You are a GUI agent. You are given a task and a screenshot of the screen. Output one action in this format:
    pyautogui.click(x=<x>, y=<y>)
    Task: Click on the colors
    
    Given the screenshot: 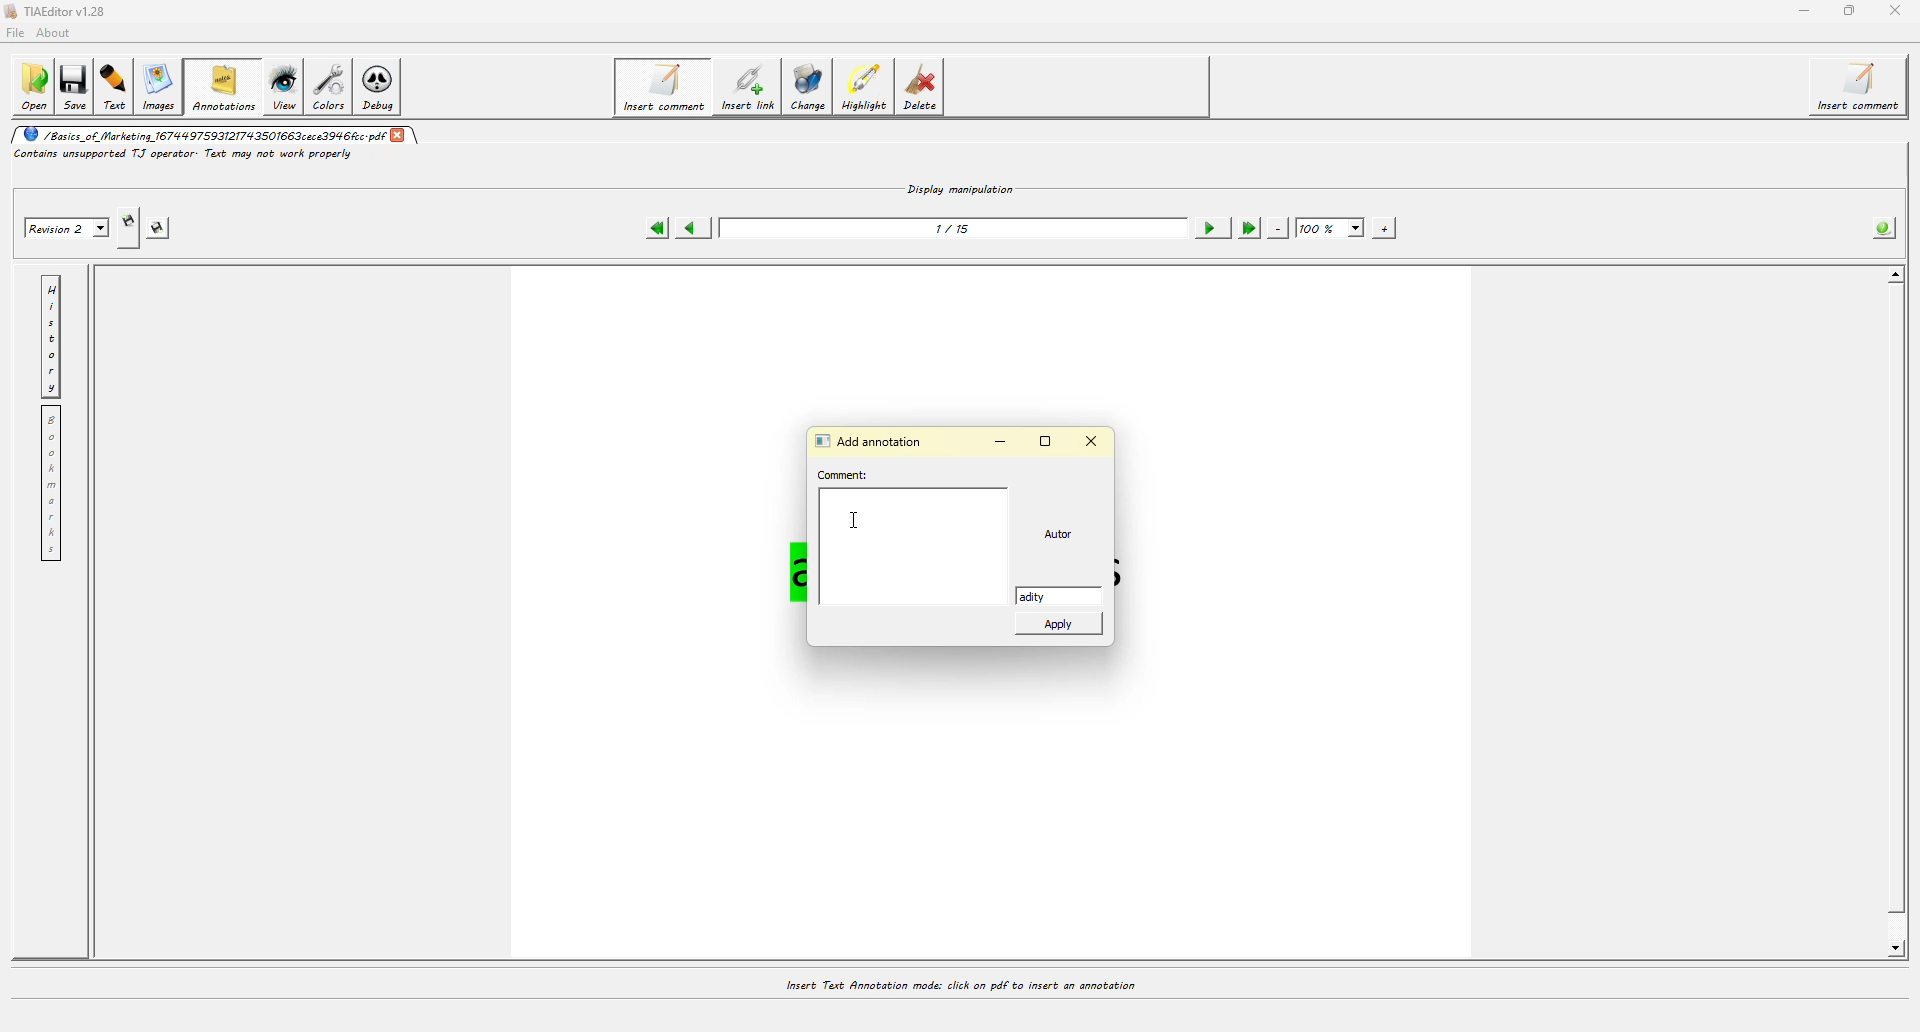 What is the action you would take?
    pyautogui.click(x=333, y=86)
    